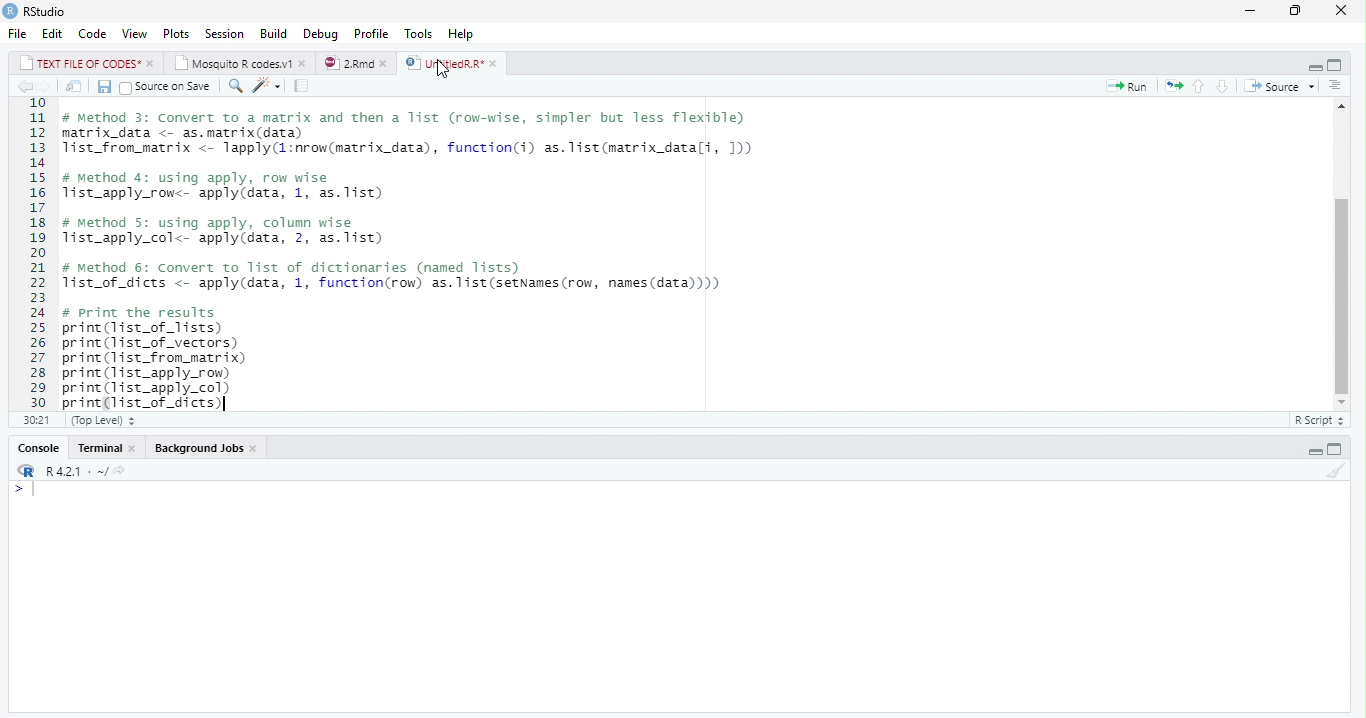  Describe the element at coordinates (1334, 470) in the screenshot. I see `Clear` at that location.